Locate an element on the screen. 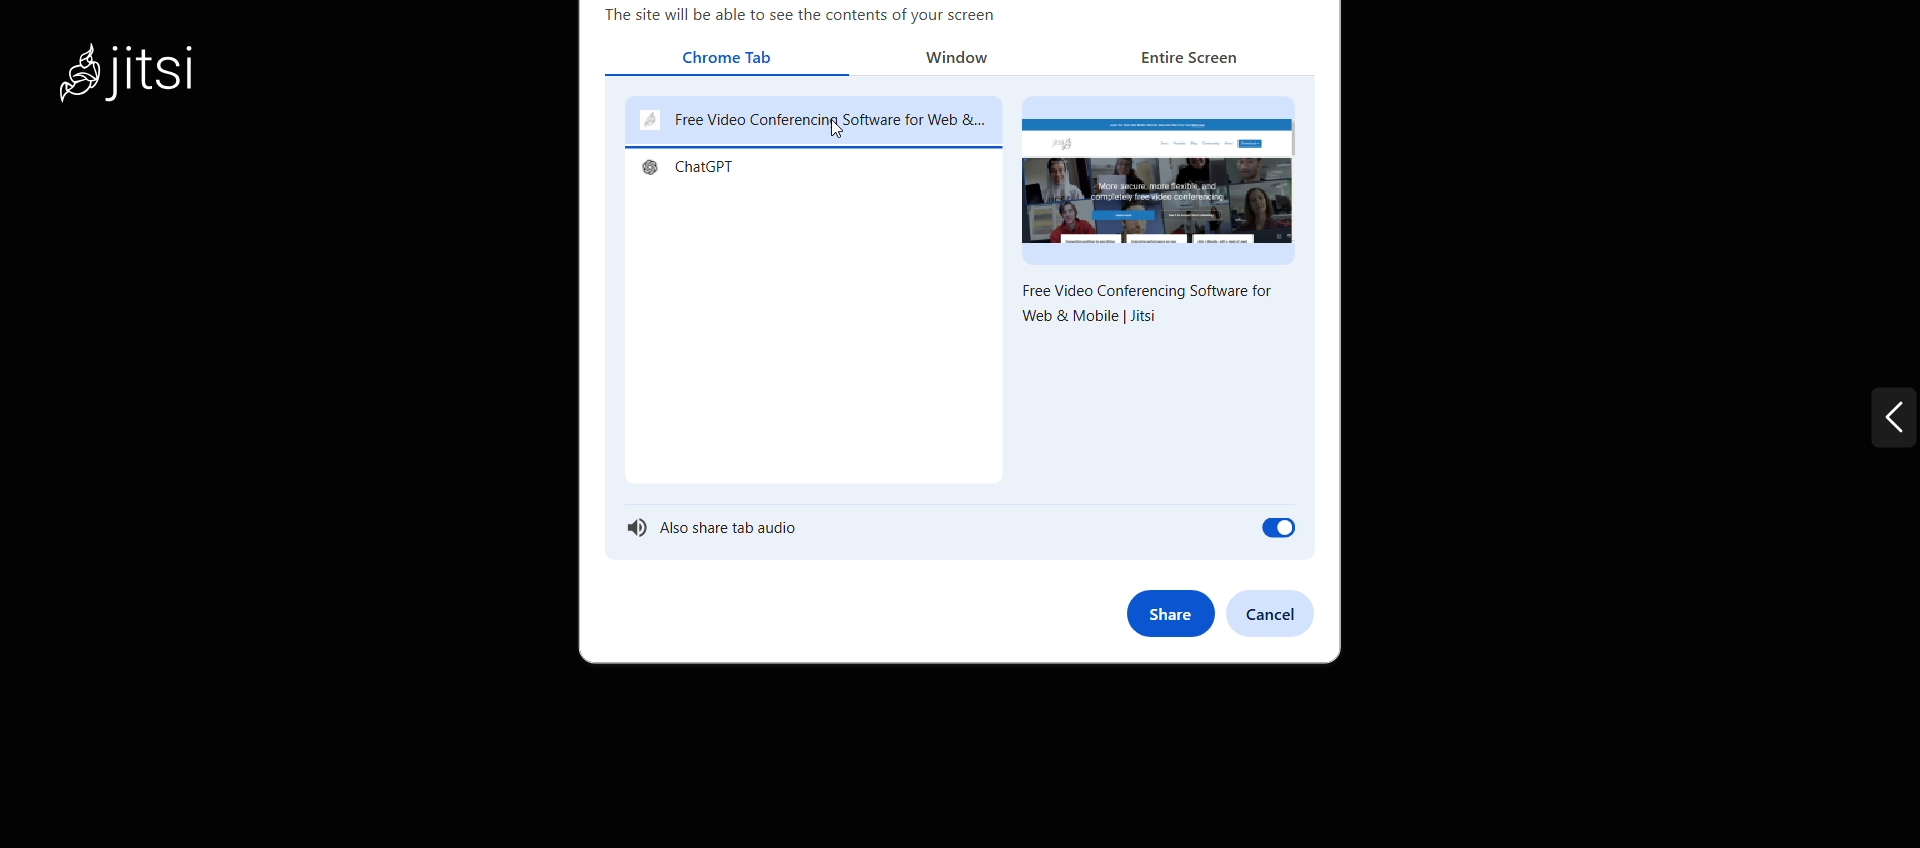 The height and width of the screenshot is (848, 1920). expand is located at coordinates (1855, 426).